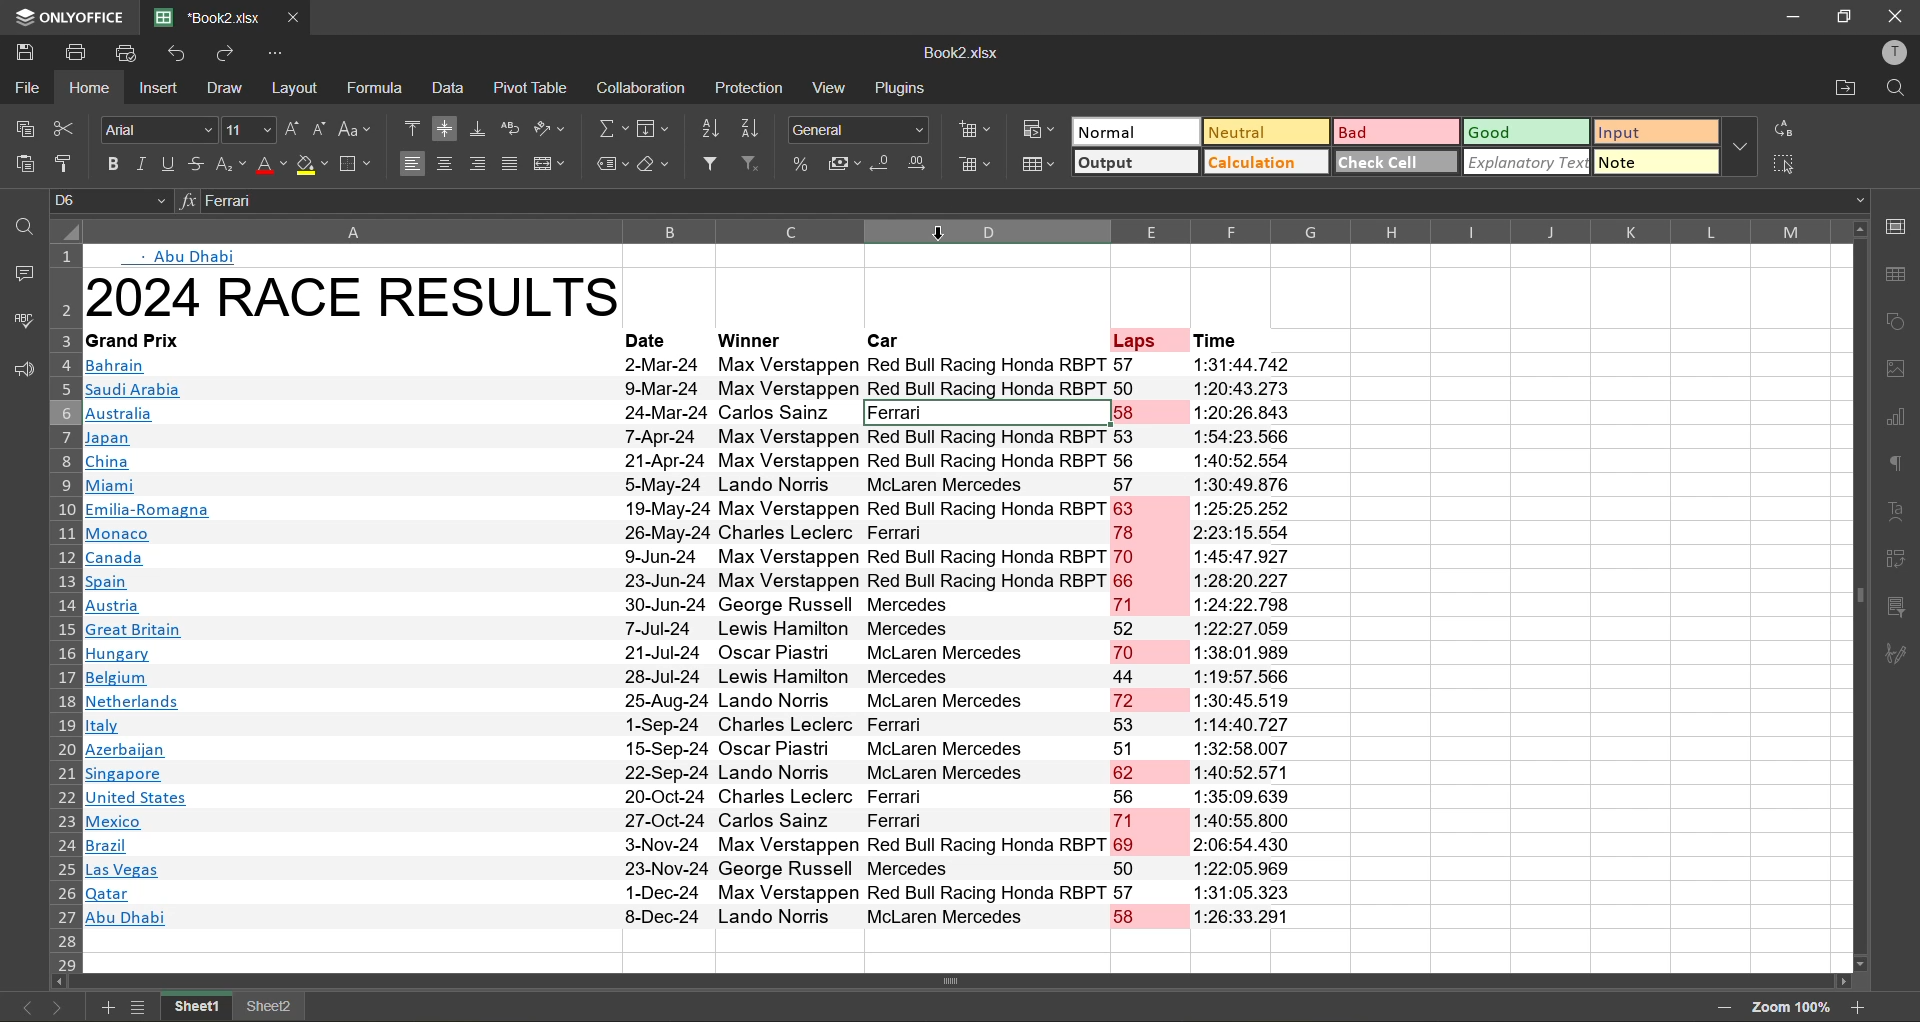 This screenshot has height=1022, width=1920. What do you see at coordinates (1396, 164) in the screenshot?
I see `check cell` at bounding box center [1396, 164].